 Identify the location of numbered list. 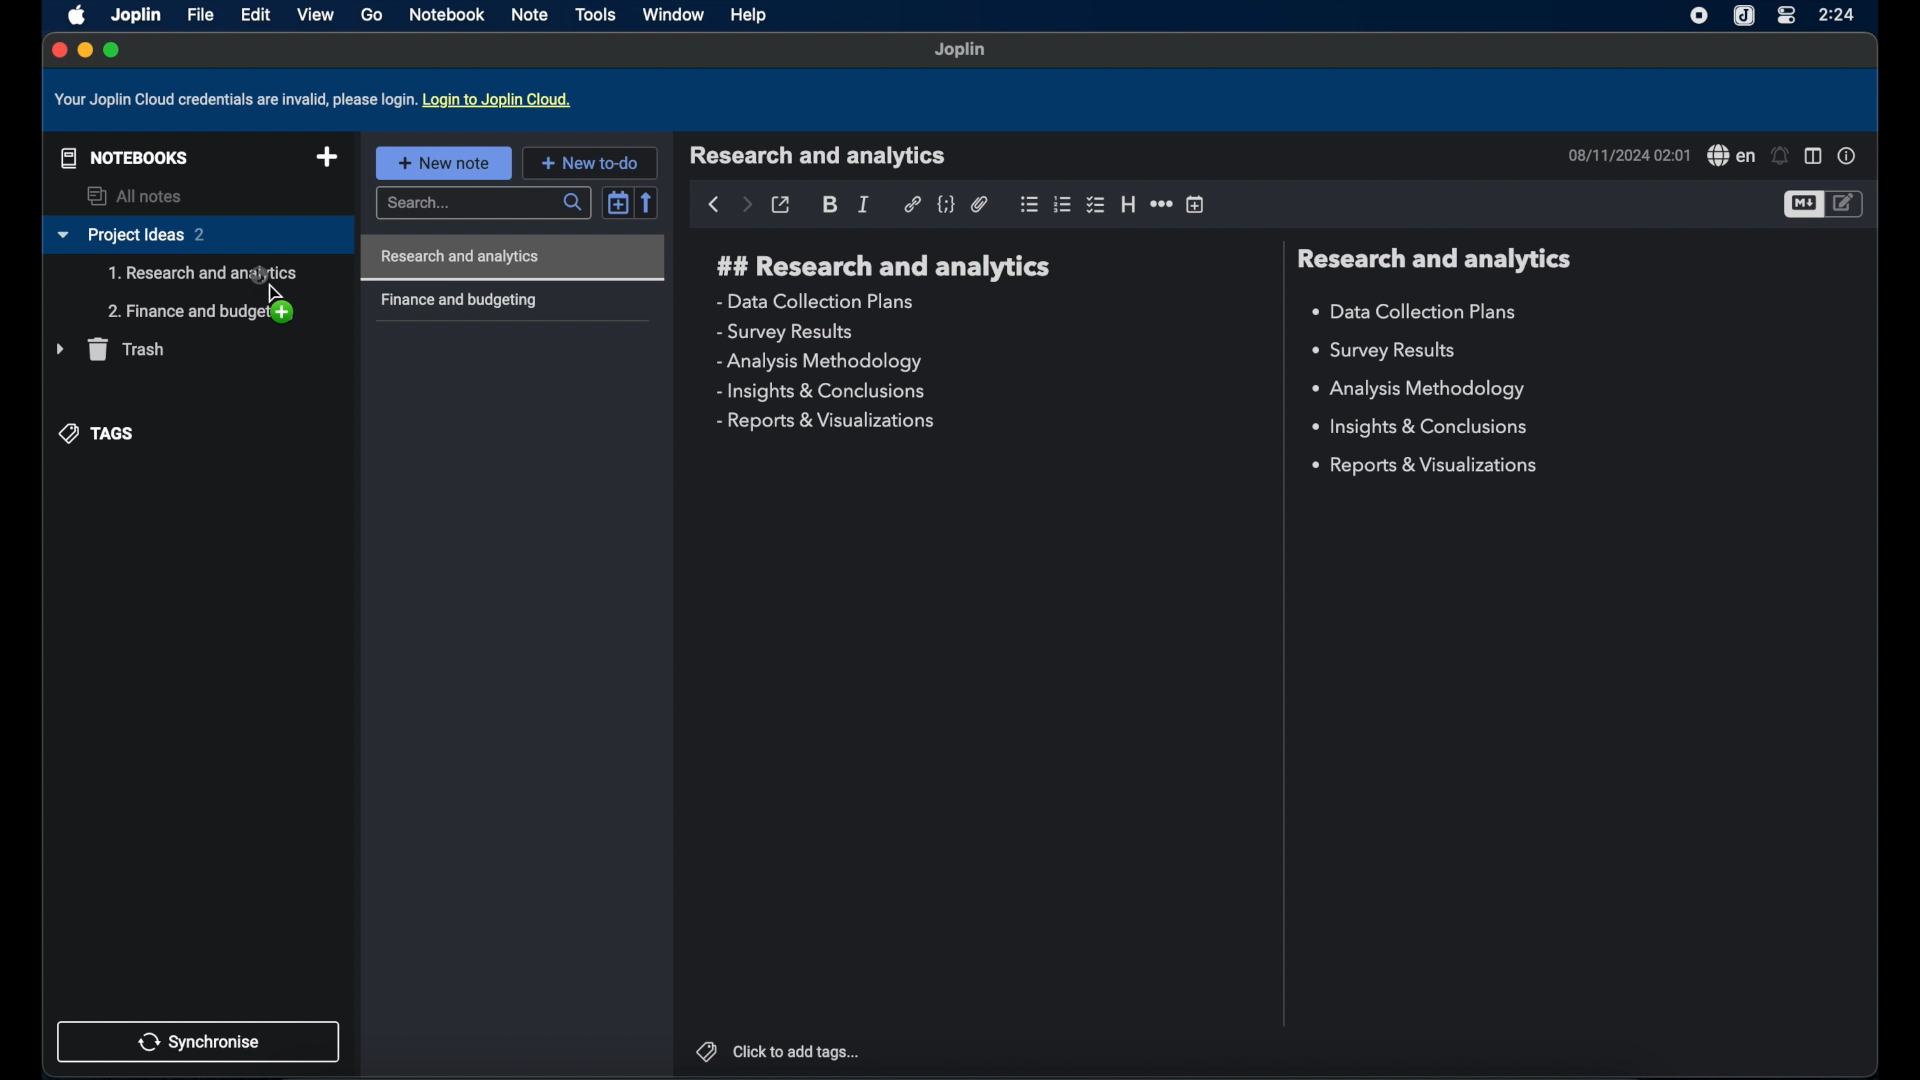
(1063, 204).